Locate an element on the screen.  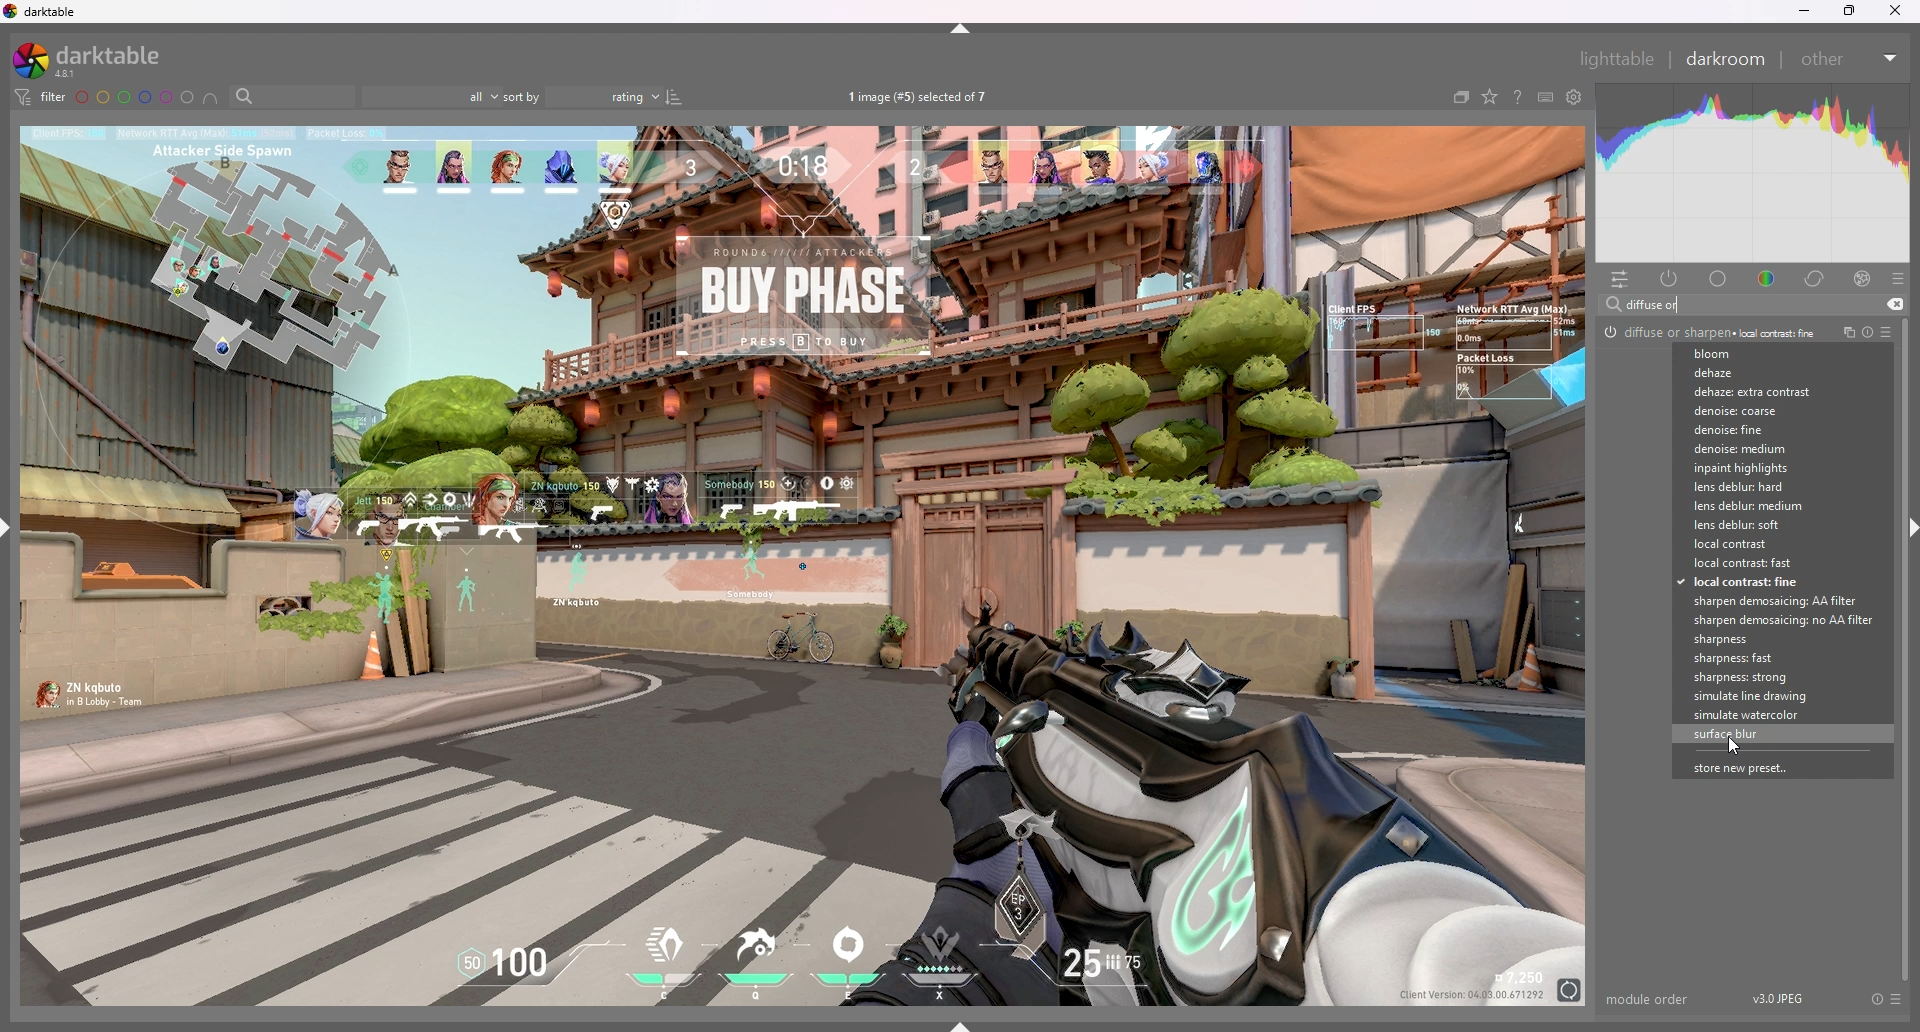
resize is located at coordinates (1850, 10).